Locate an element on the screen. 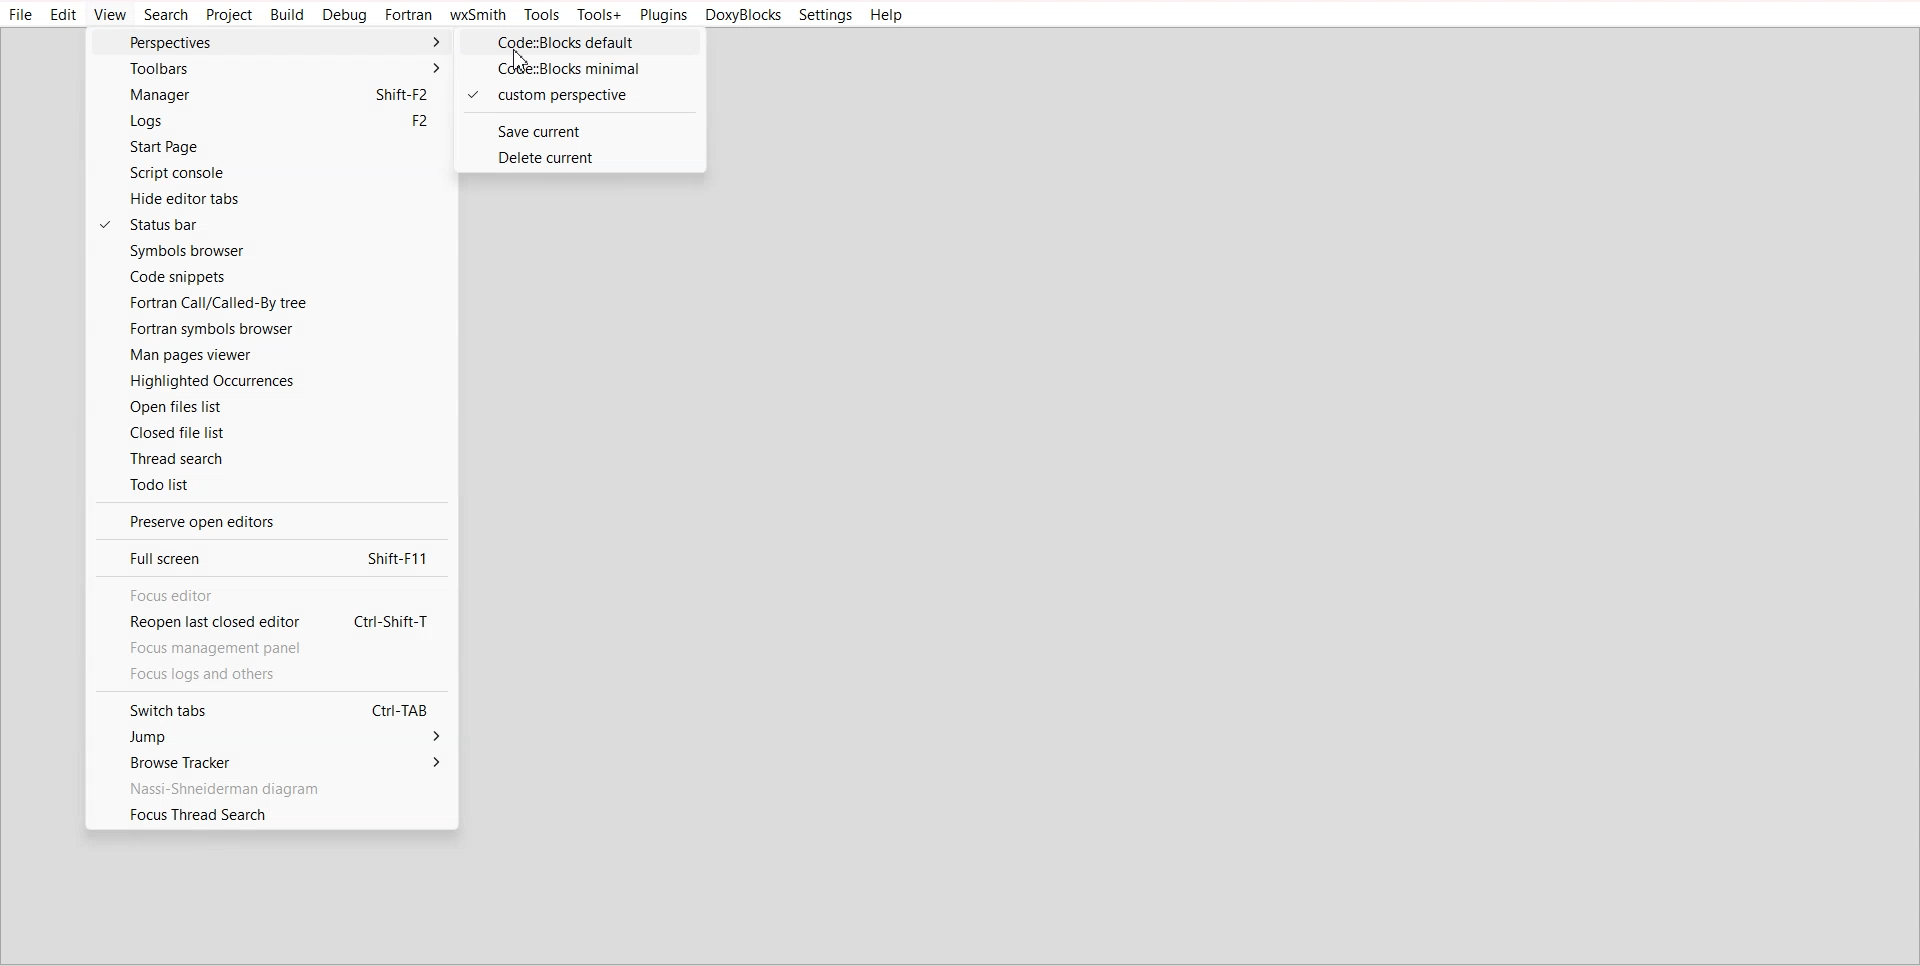  Code Snippets is located at coordinates (271, 276).